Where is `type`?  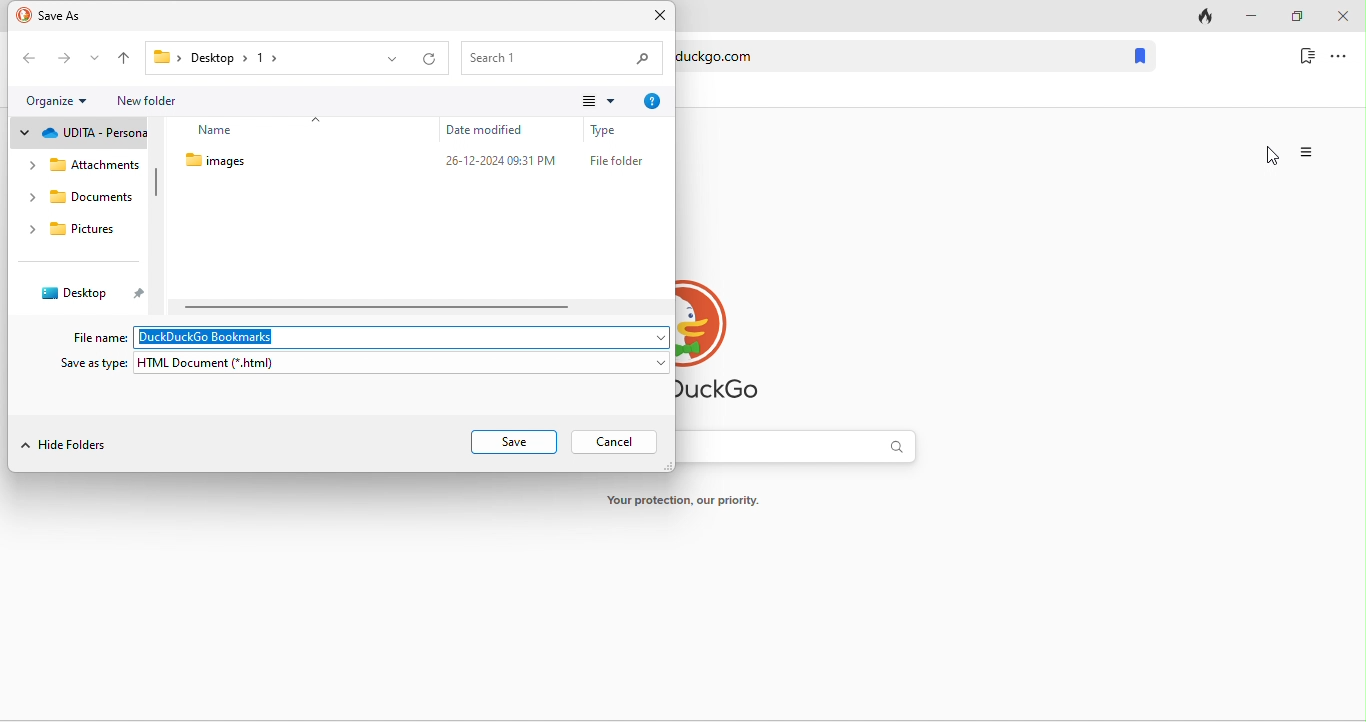 type is located at coordinates (615, 129).